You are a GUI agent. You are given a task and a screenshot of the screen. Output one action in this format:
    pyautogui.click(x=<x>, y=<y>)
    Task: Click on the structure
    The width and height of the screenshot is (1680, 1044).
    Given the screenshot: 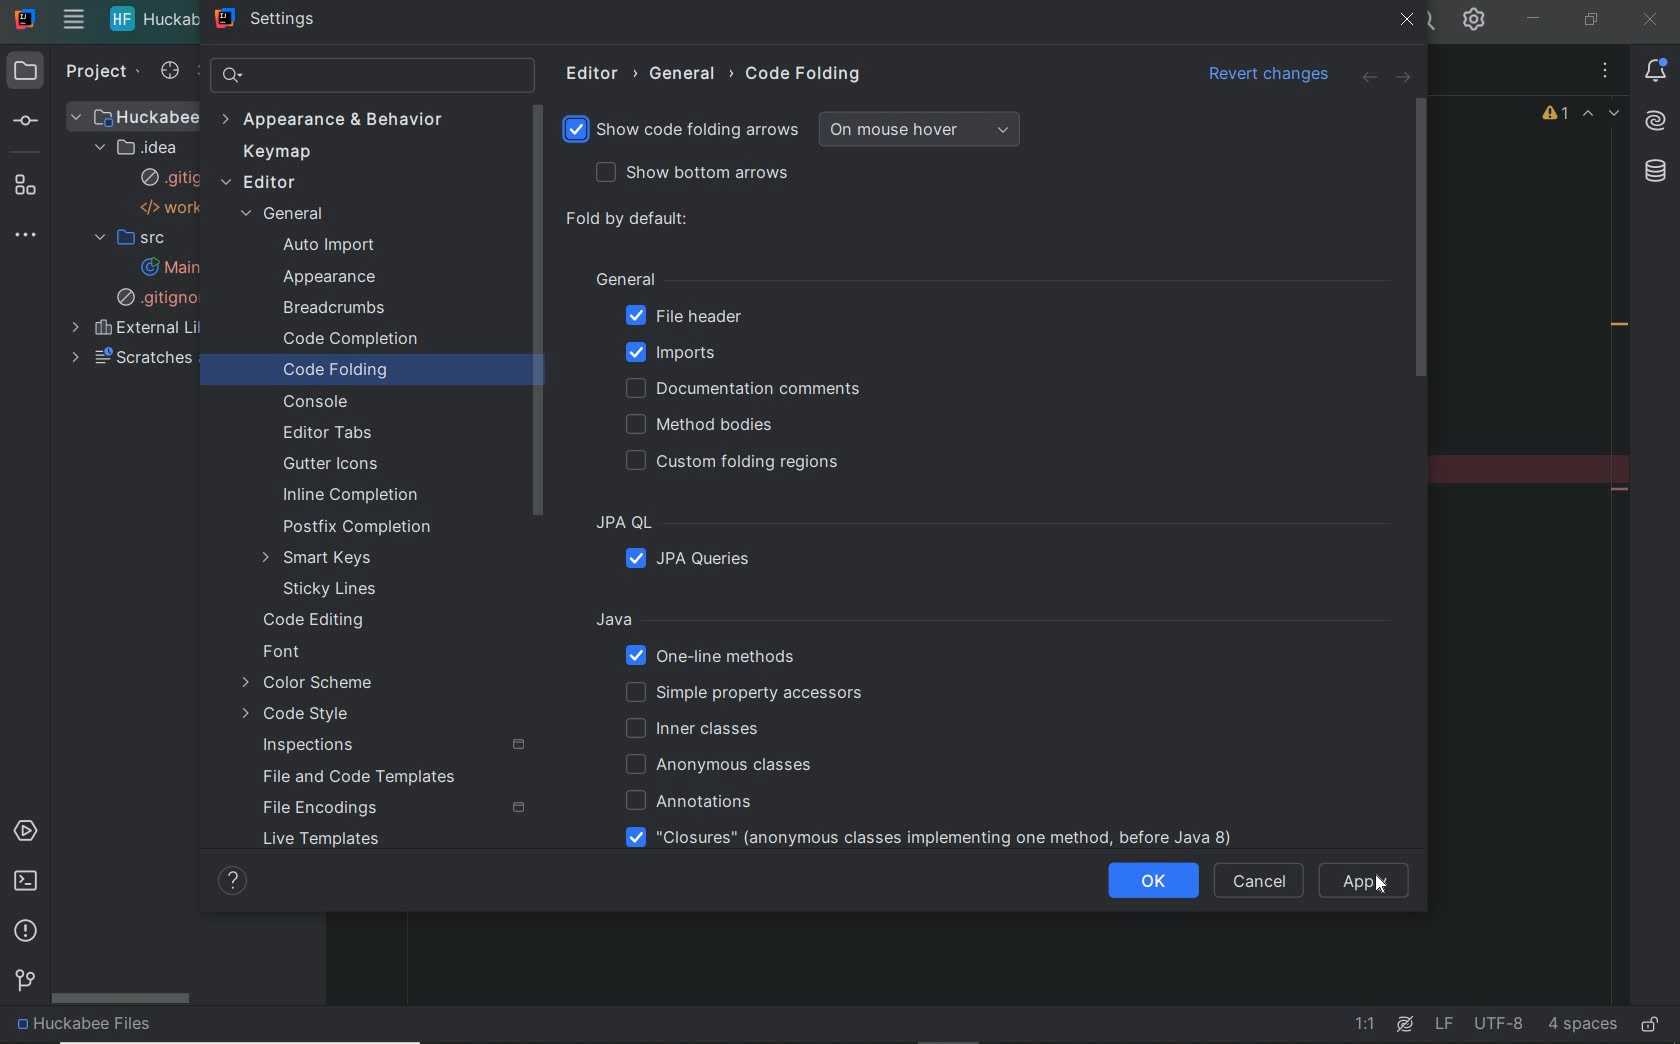 What is the action you would take?
    pyautogui.click(x=32, y=185)
    